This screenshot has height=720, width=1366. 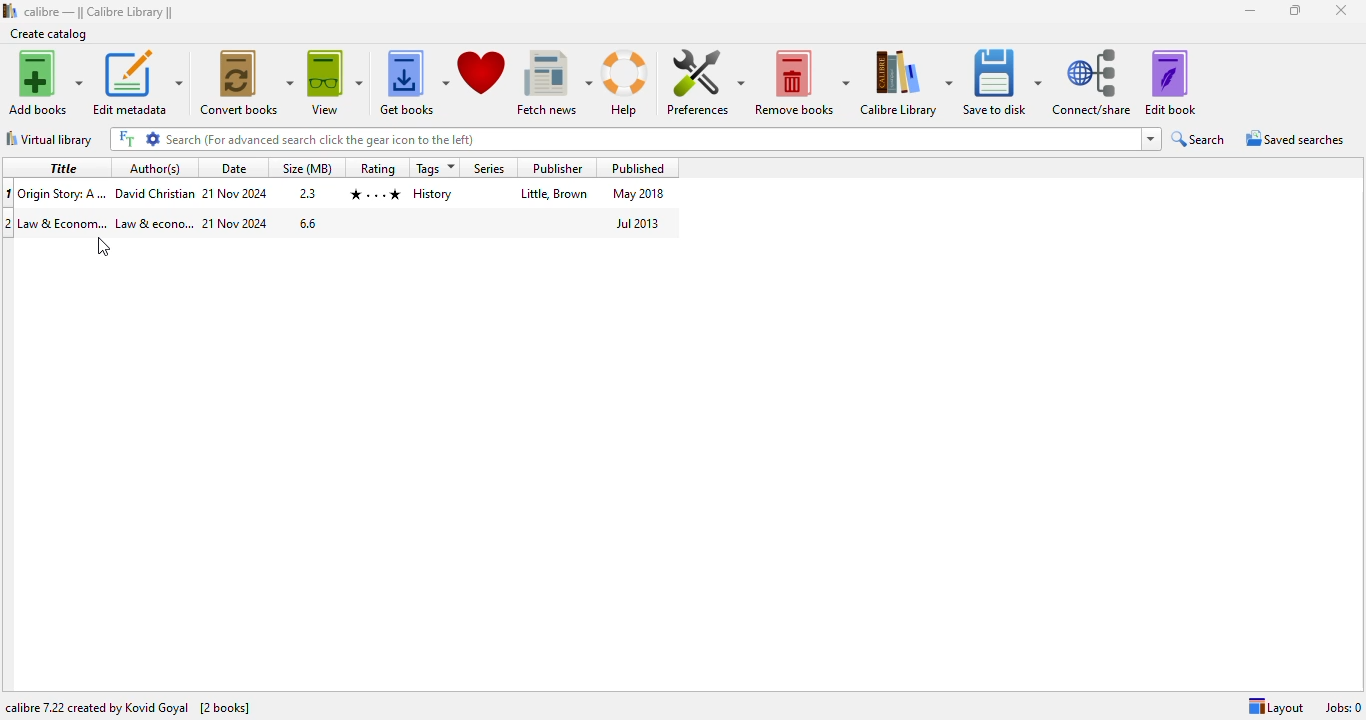 I want to click on connect/share, so click(x=1094, y=82).